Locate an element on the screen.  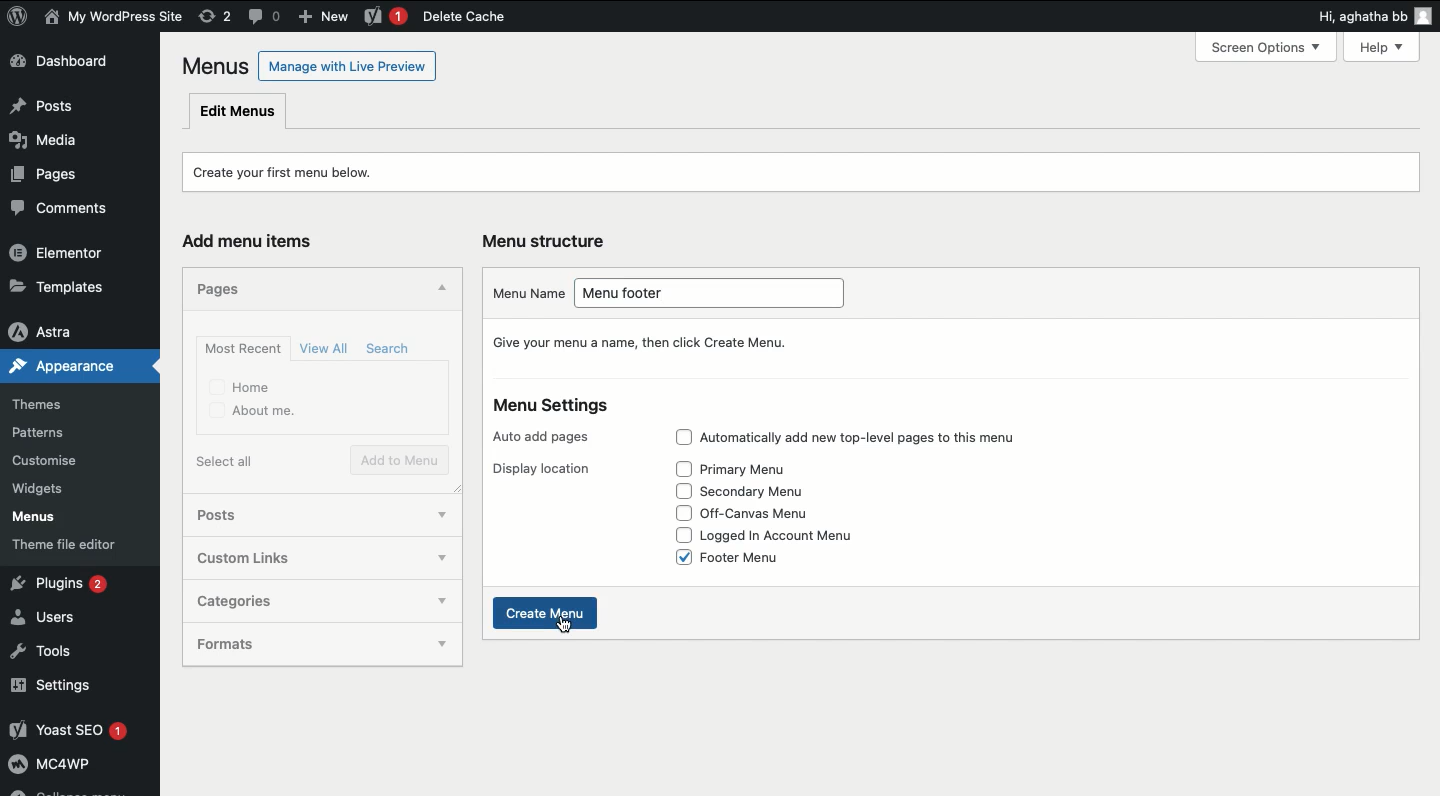
Delete cache is located at coordinates (463, 17).